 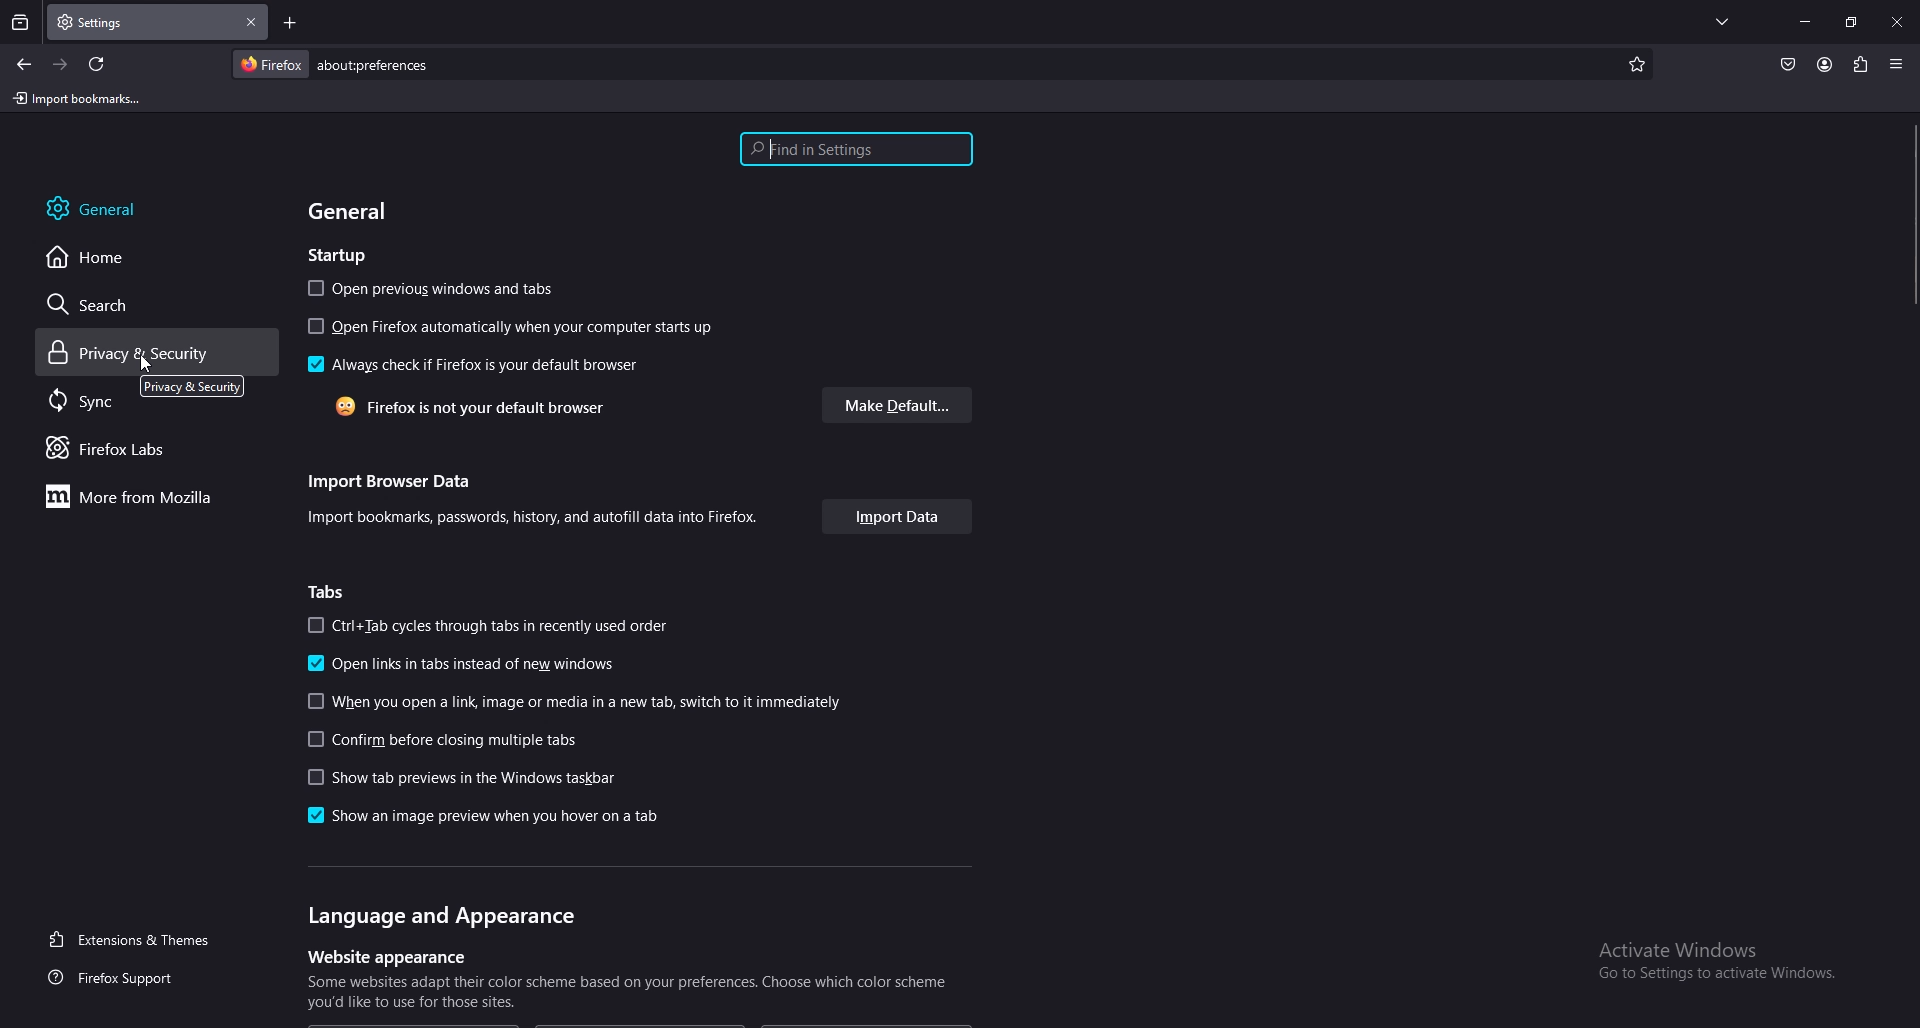 What do you see at coordinates (634, 981) in the screenshot?
I see `website appearance` at bounding box center [634, 981].